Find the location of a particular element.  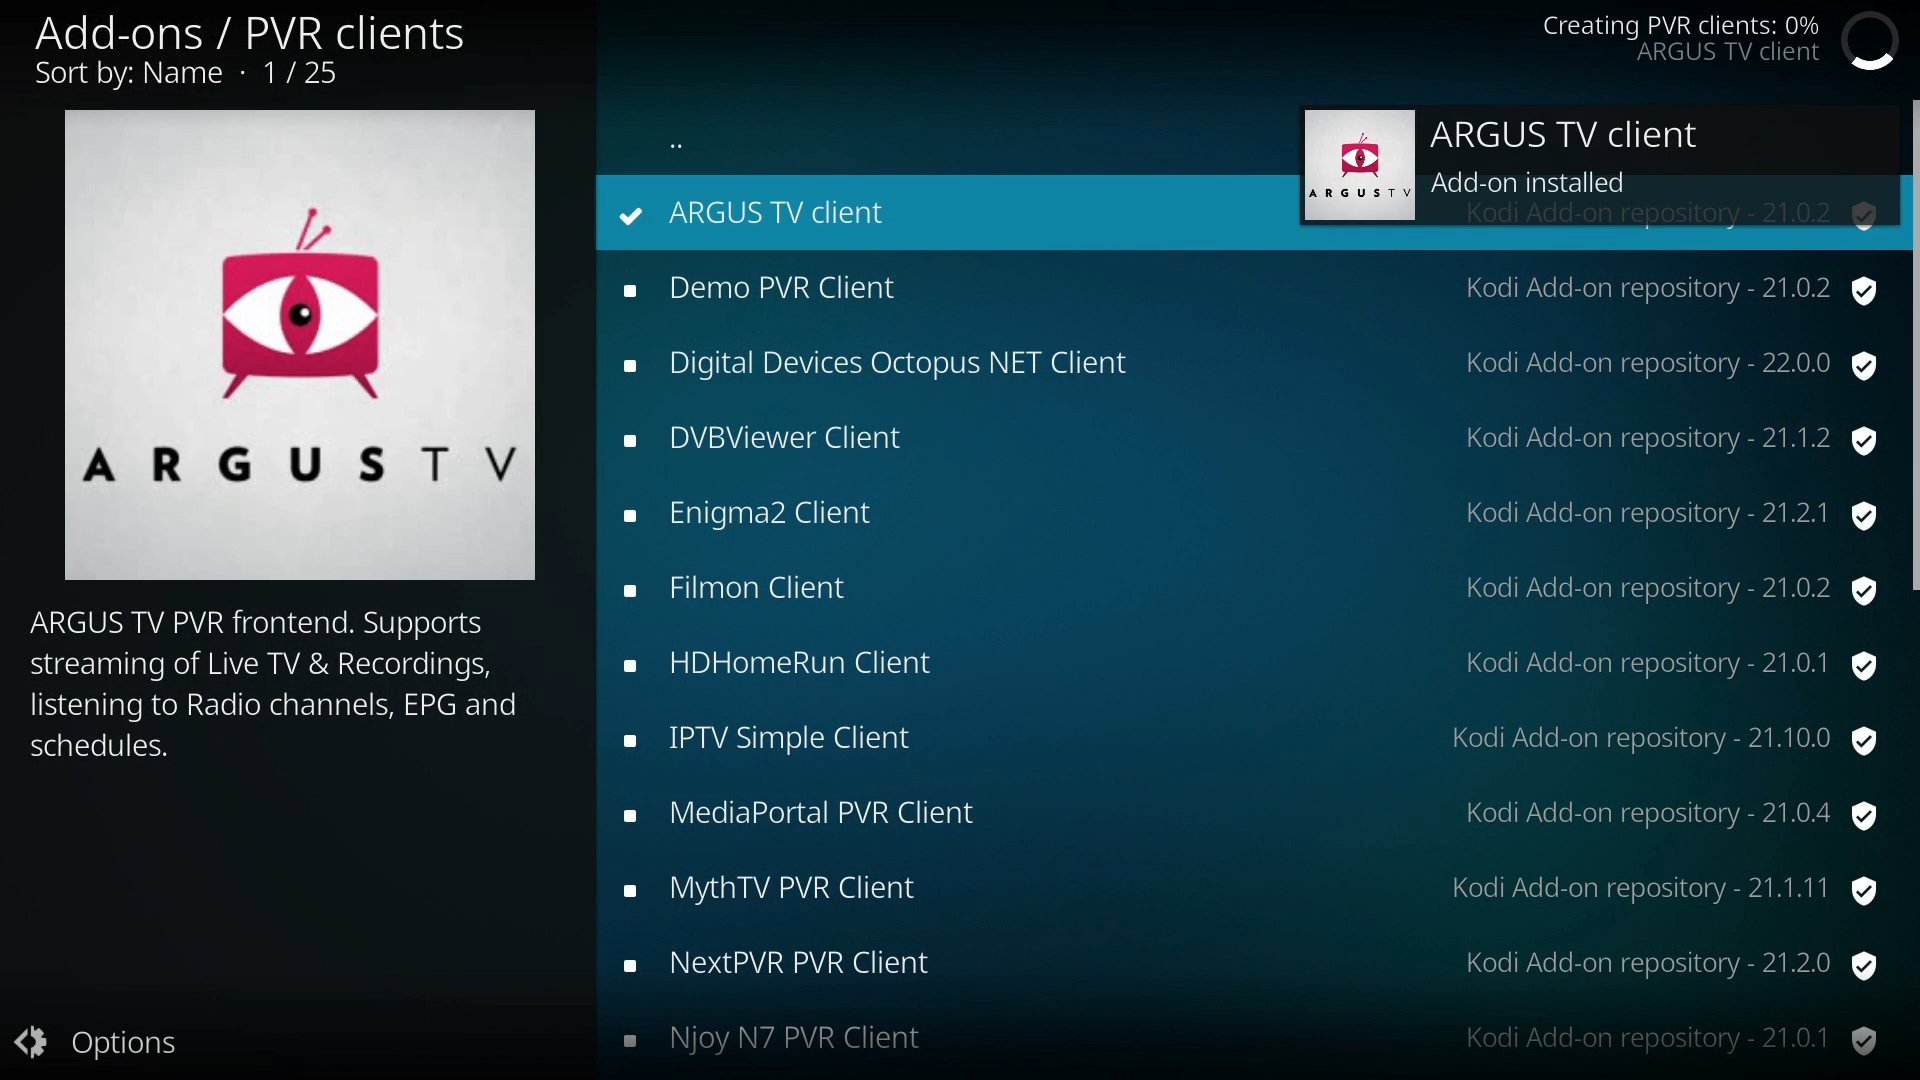

more is located at coordinates (688, 147).